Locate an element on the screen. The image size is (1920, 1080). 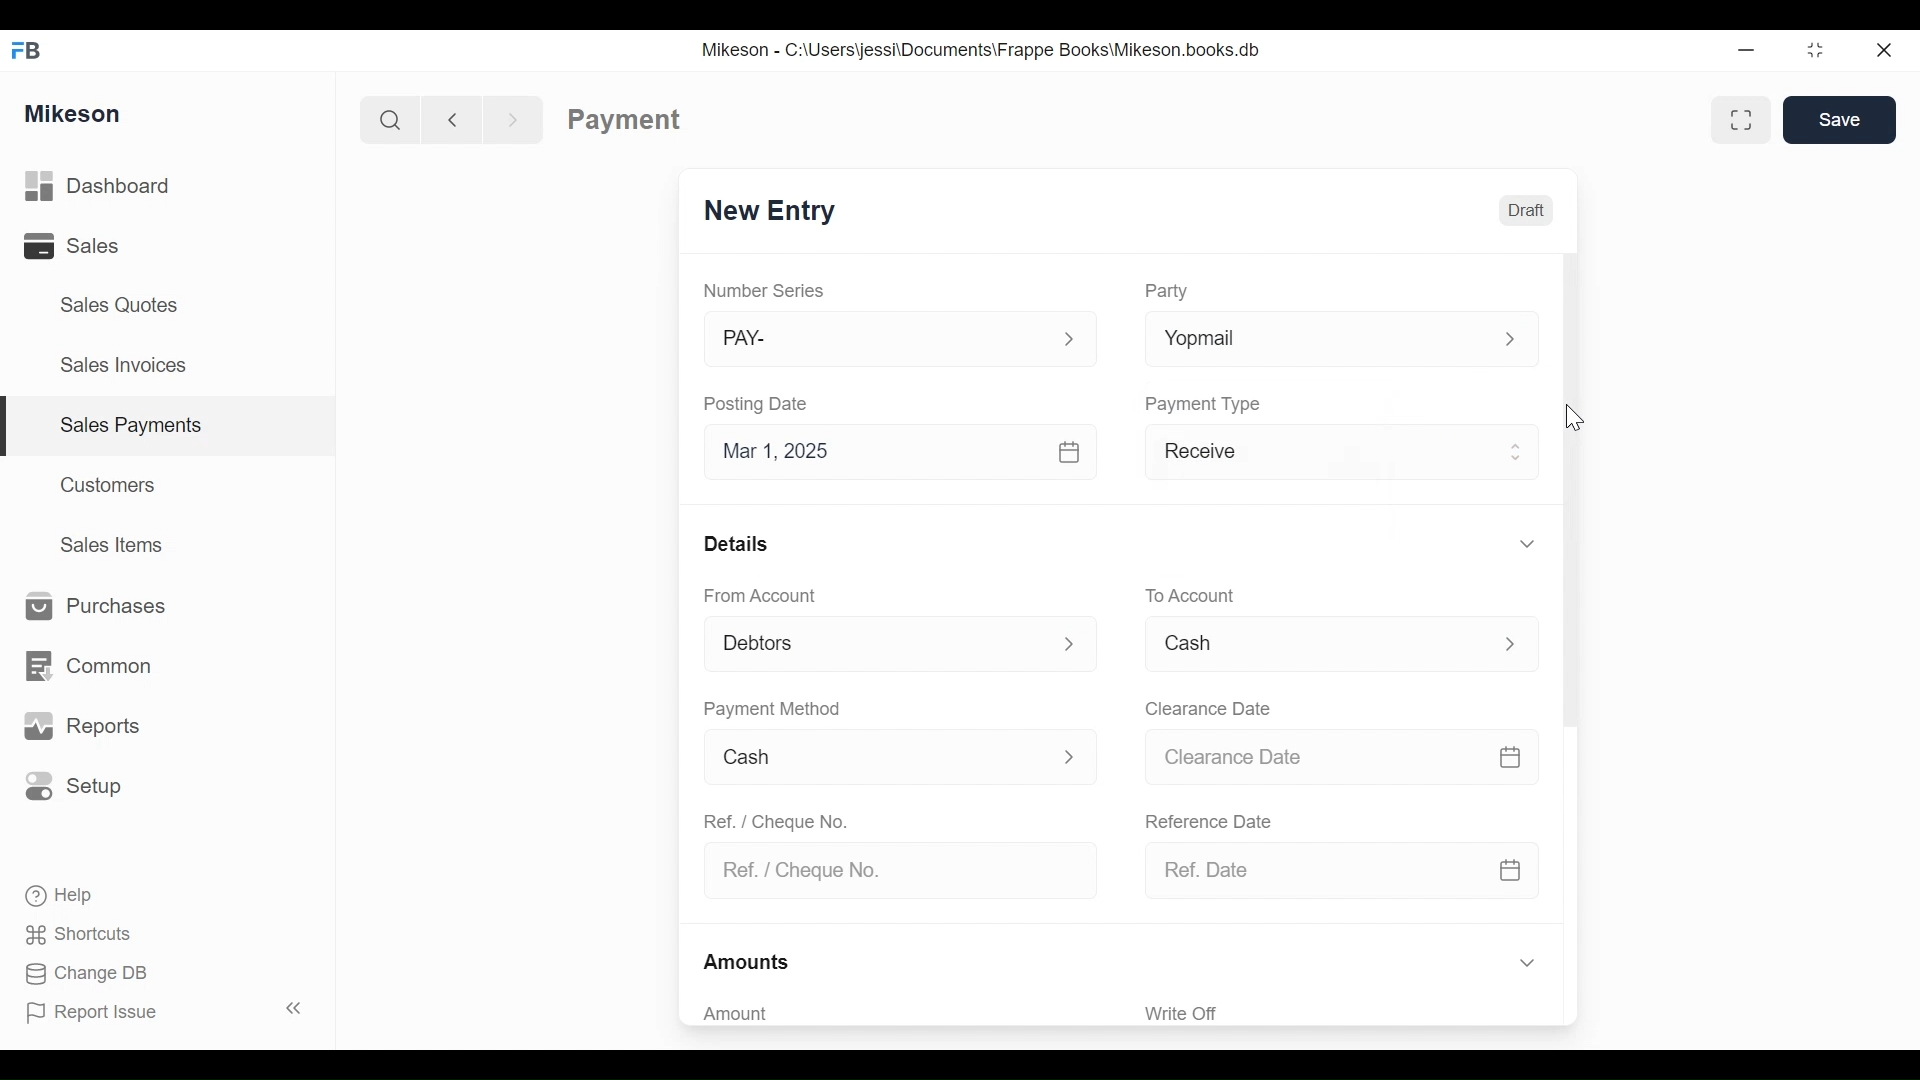
Payment Method is located at coordinates (774, 712).